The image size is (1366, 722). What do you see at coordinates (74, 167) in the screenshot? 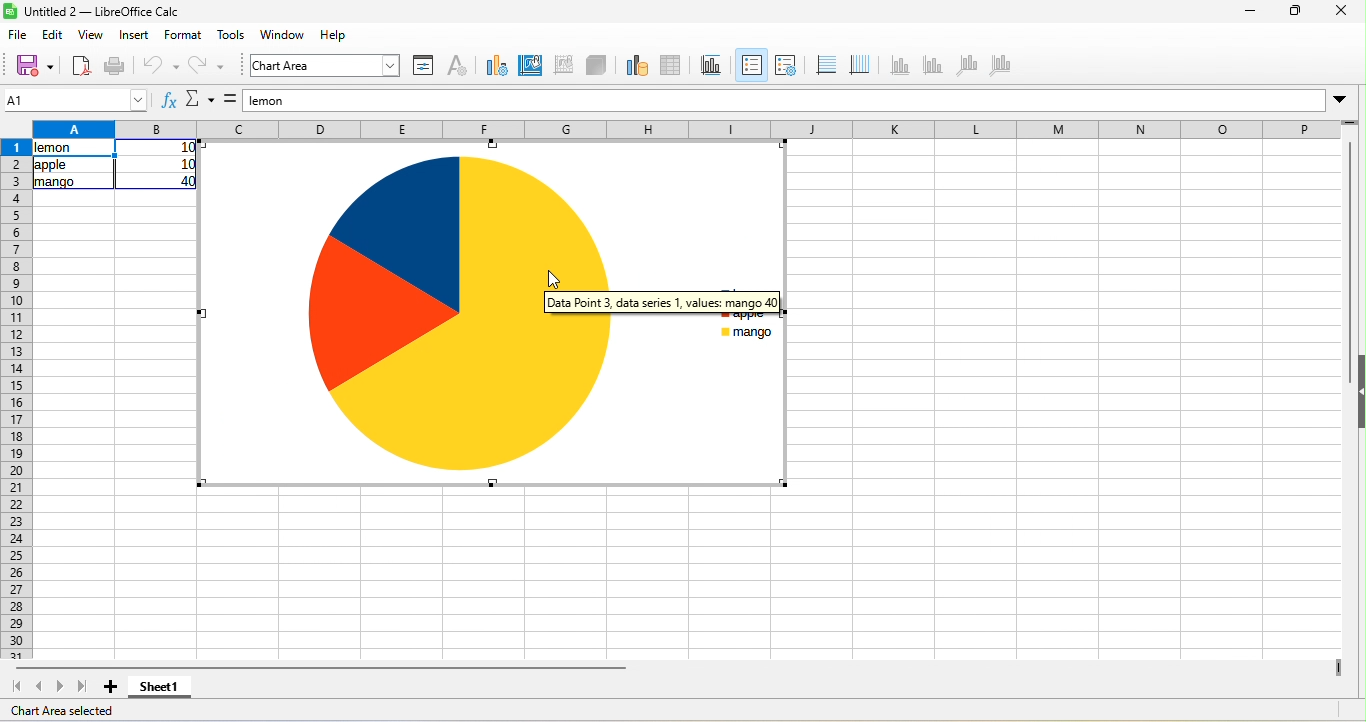
I see `apple` at bounding box center [74, 167].